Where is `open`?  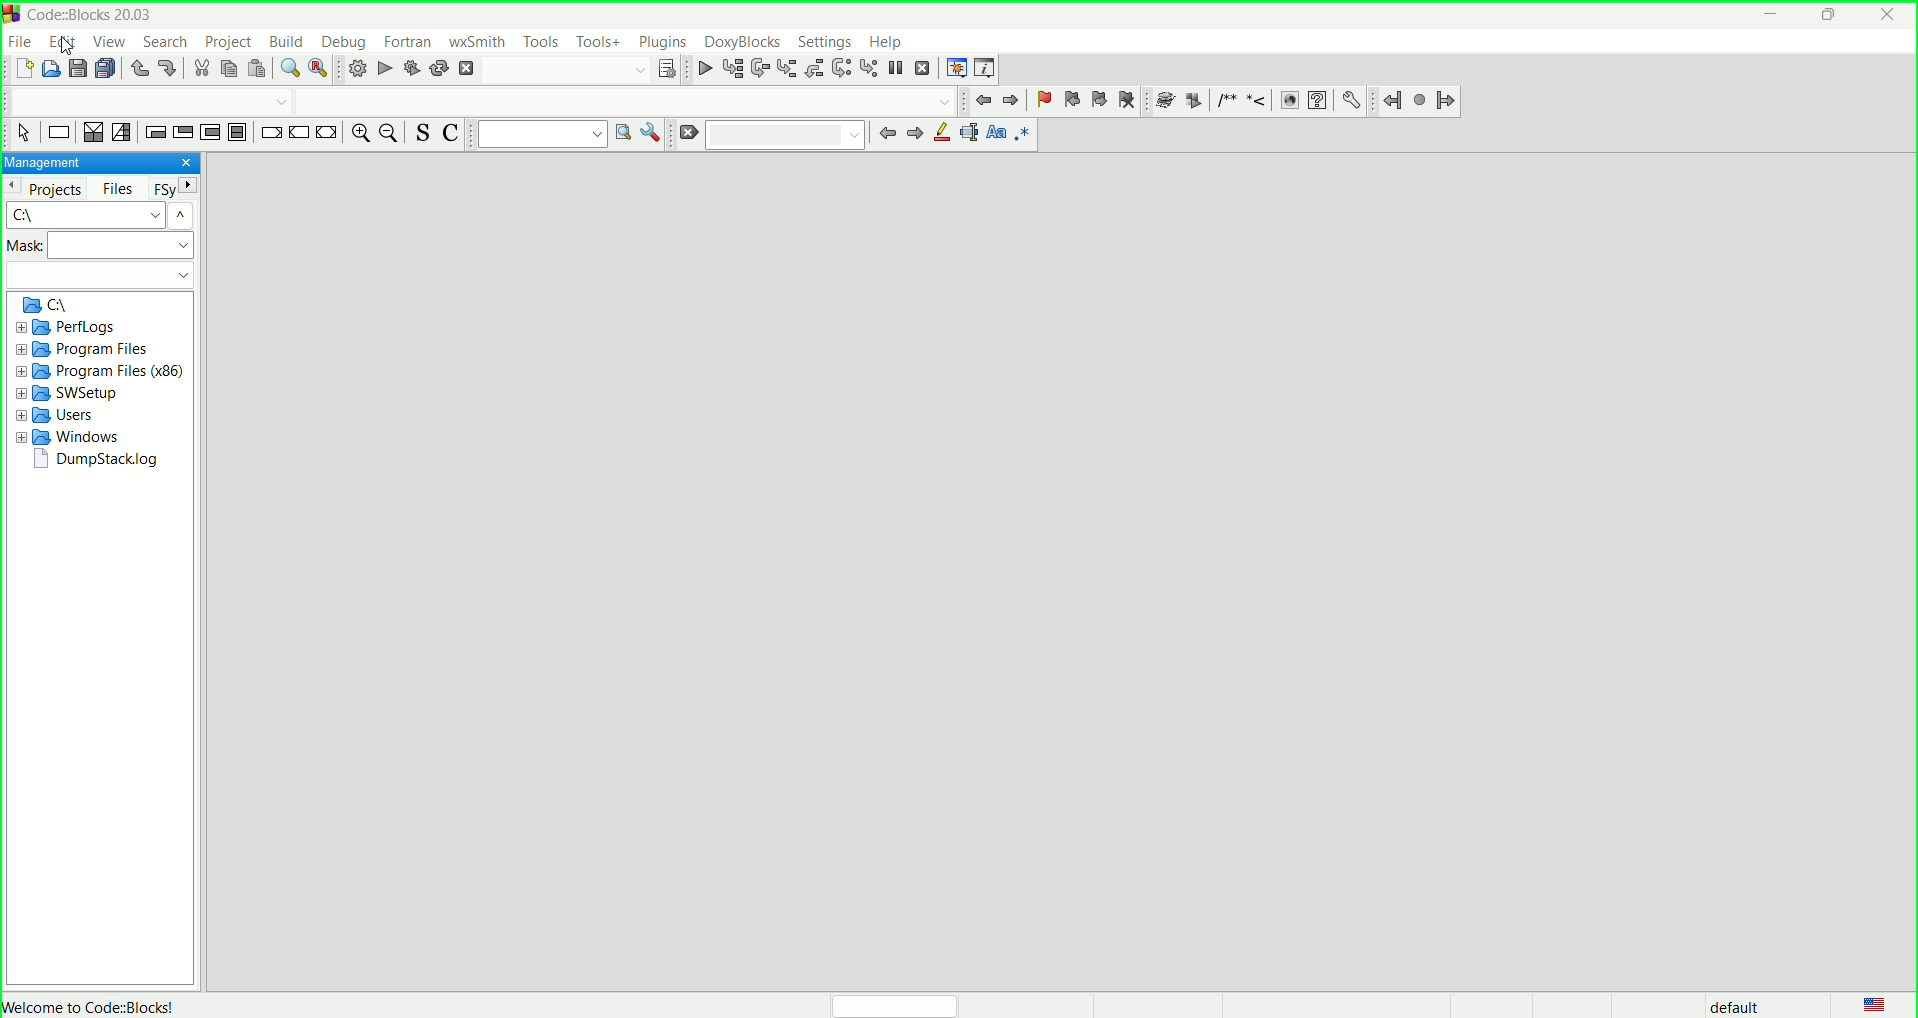 open is located at coordinates (53, 71).